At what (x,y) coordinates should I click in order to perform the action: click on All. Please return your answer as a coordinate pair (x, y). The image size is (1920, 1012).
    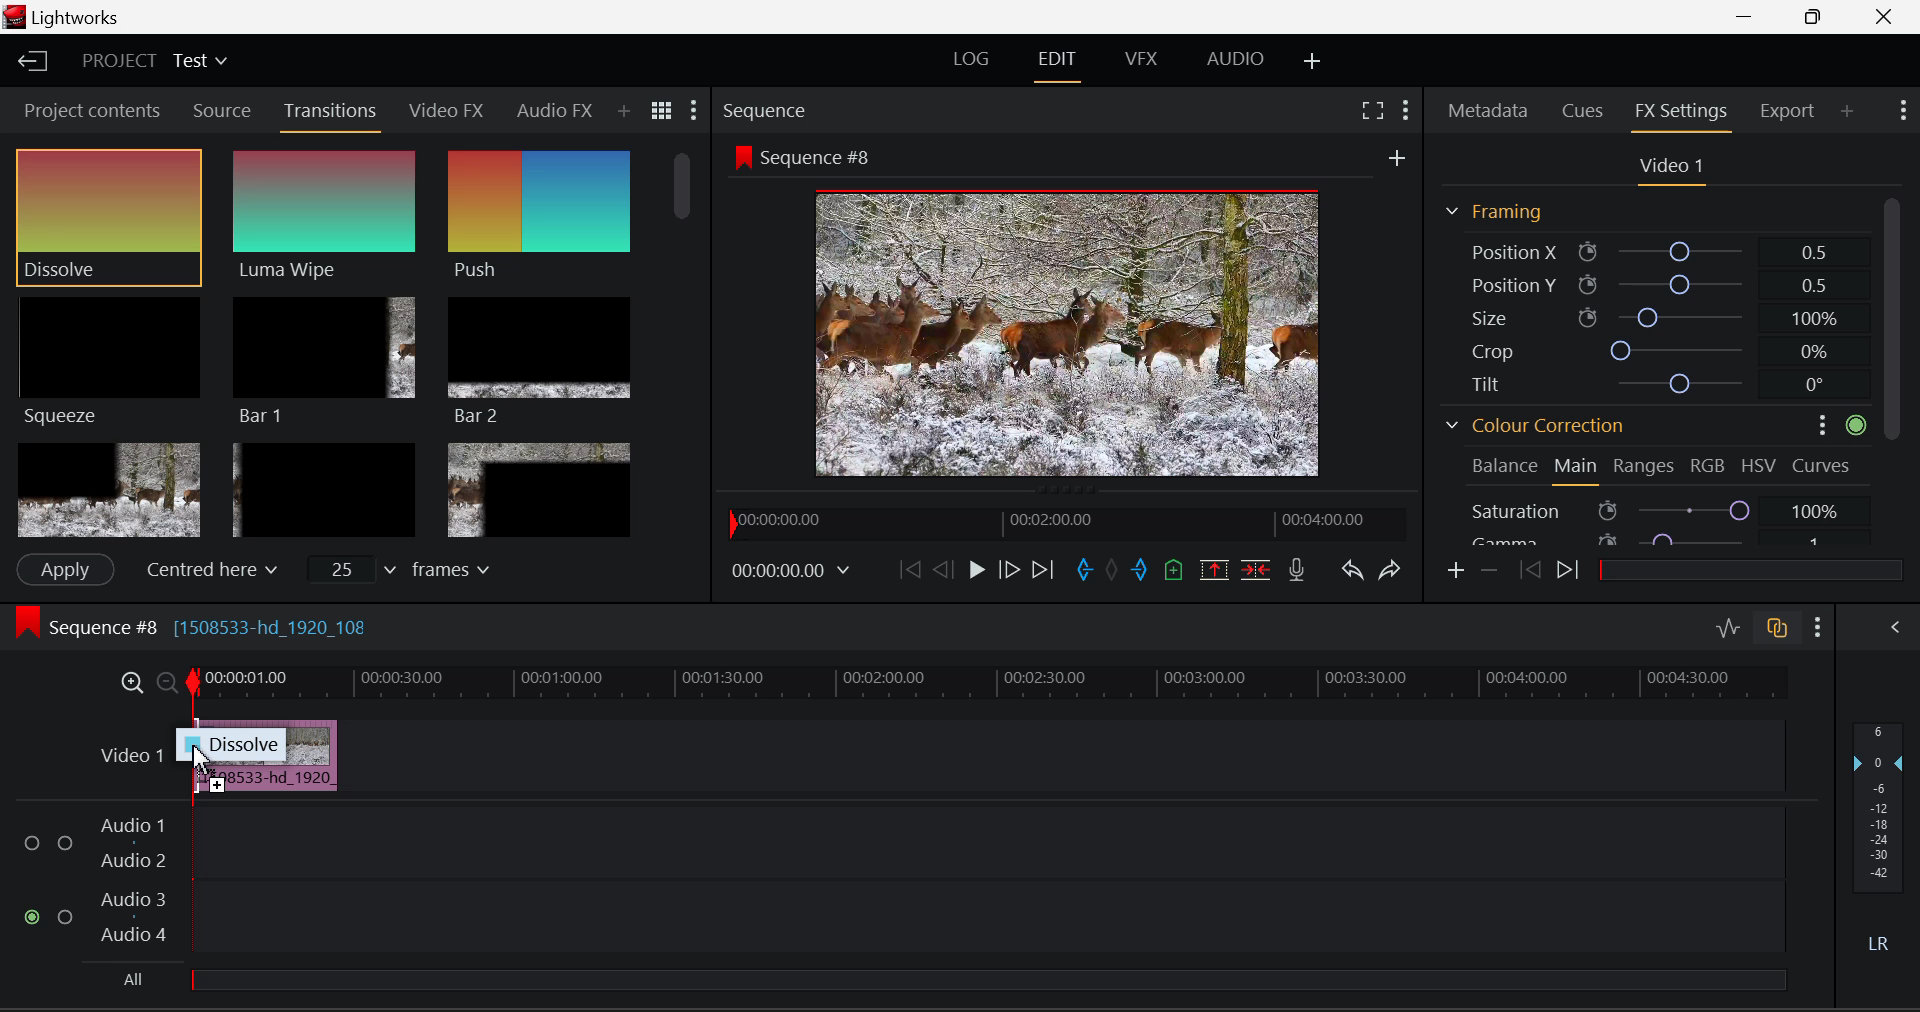
    Looking at the image, I should click on (945, 985).